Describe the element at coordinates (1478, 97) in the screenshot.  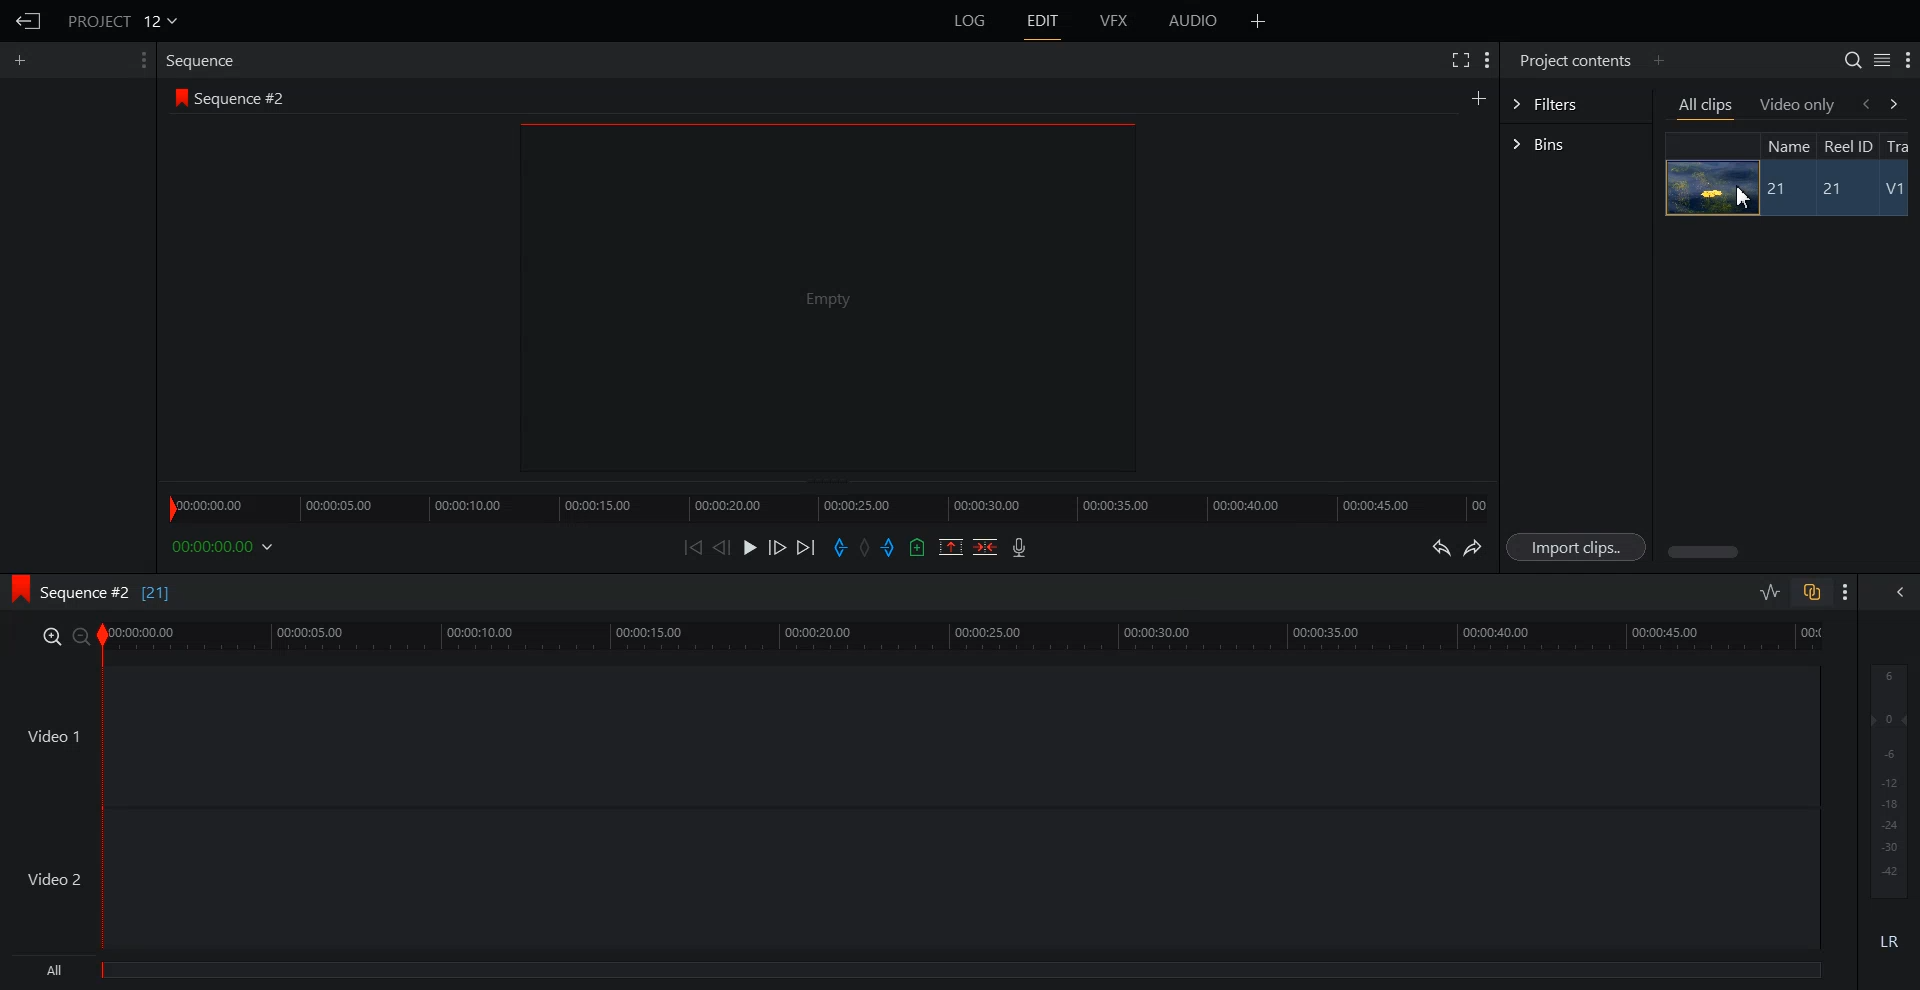
I see `Add panel` at that location.